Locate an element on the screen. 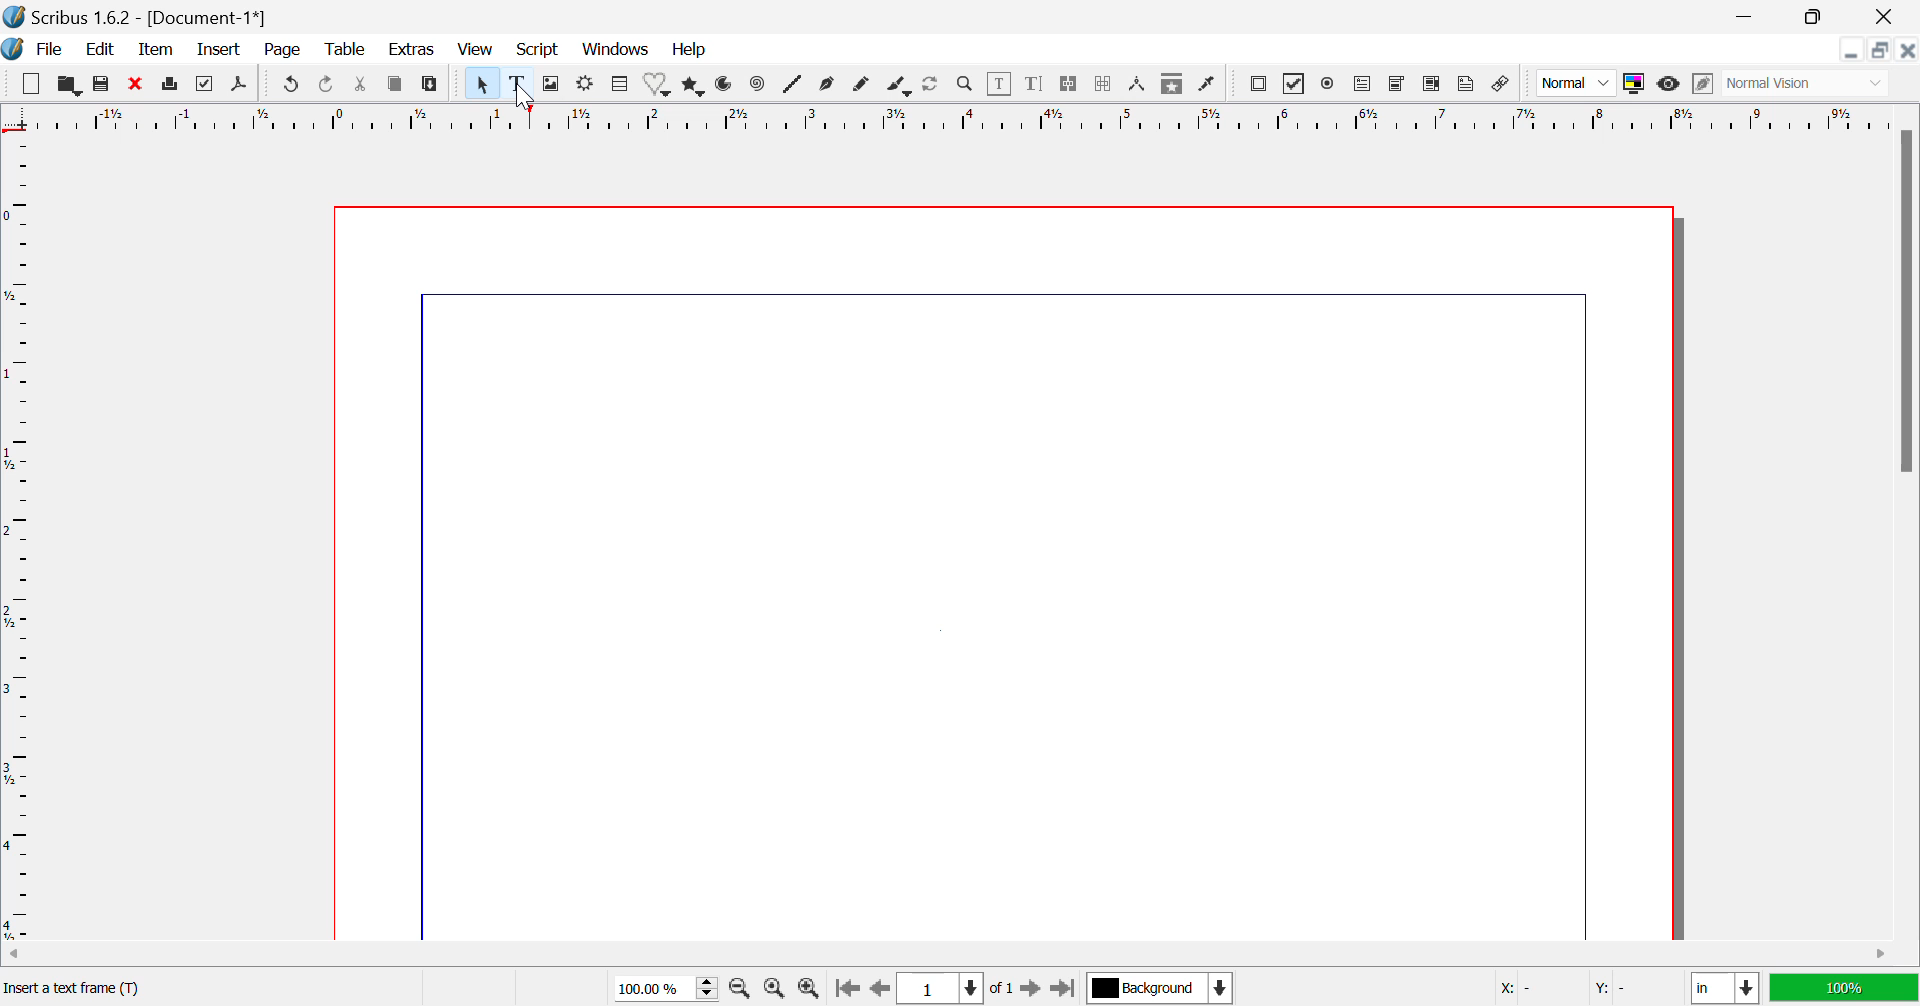  Restore Down is located at coordinates (1854, 51).